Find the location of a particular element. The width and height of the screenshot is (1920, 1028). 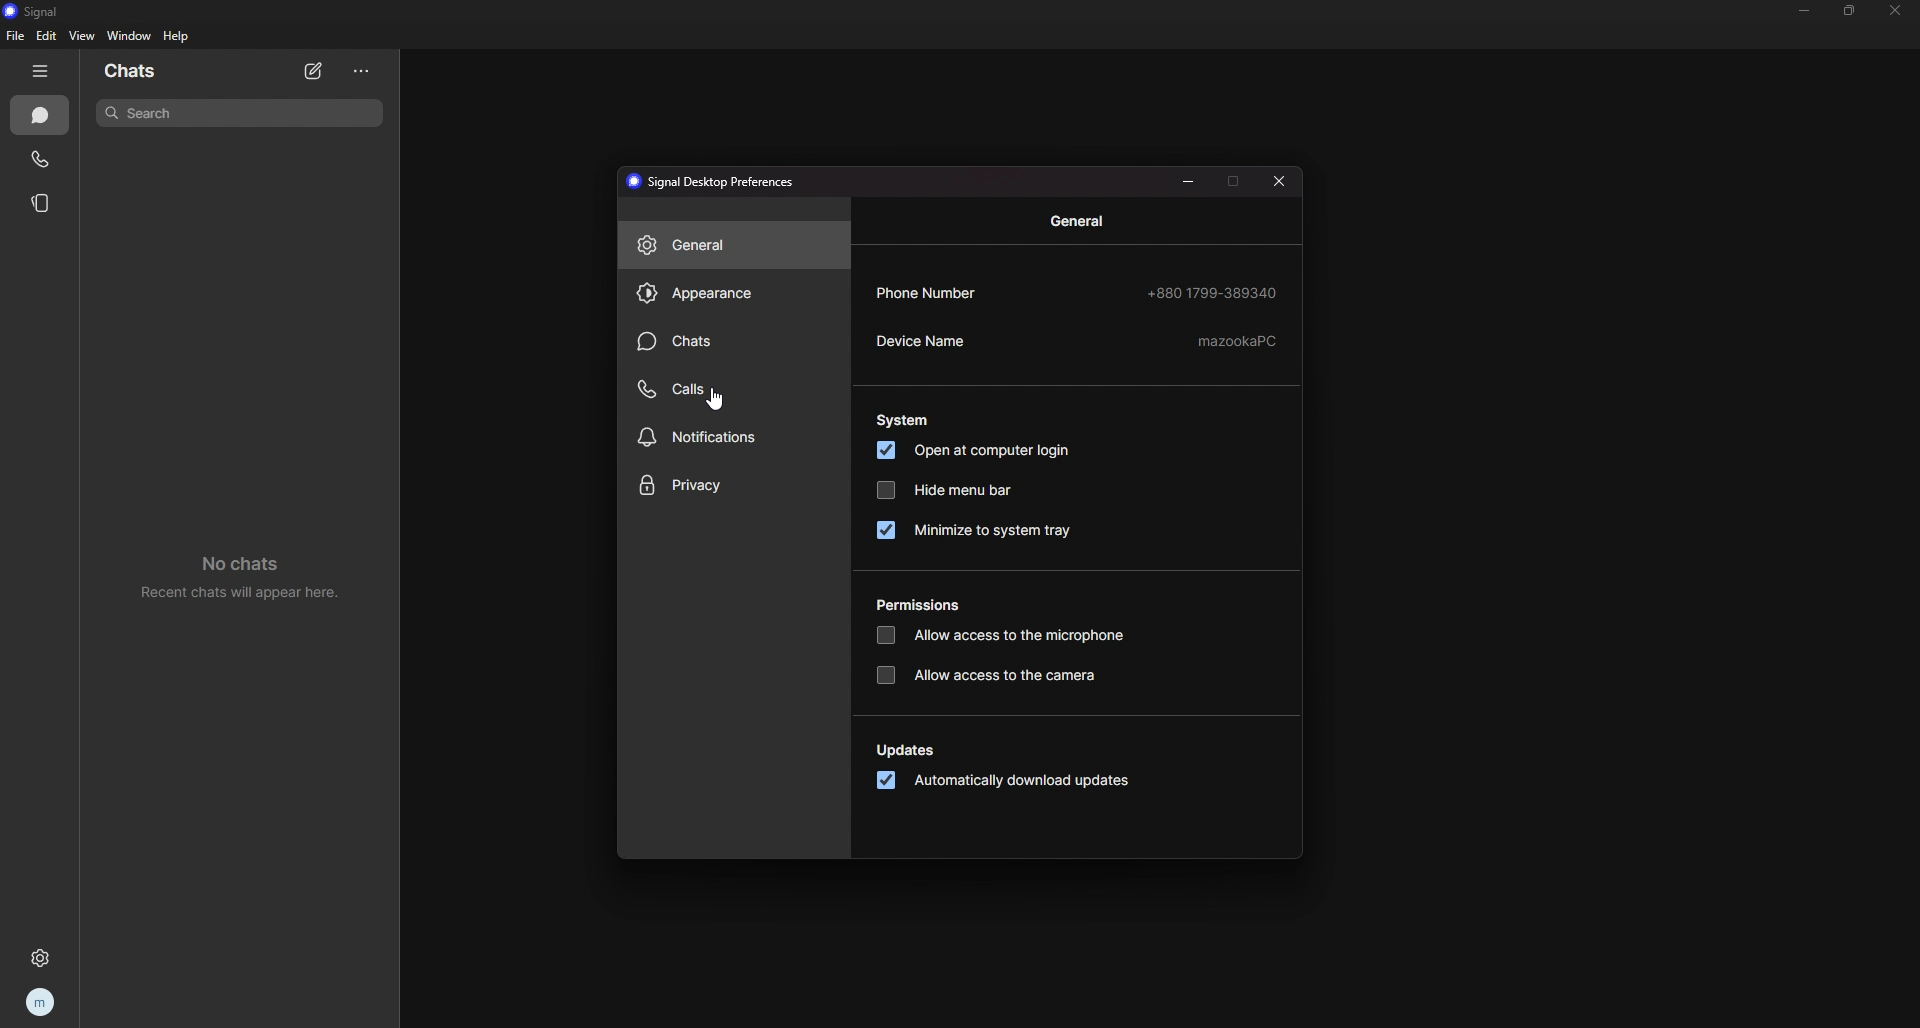

hide tab is located at coordinates (41, 71).